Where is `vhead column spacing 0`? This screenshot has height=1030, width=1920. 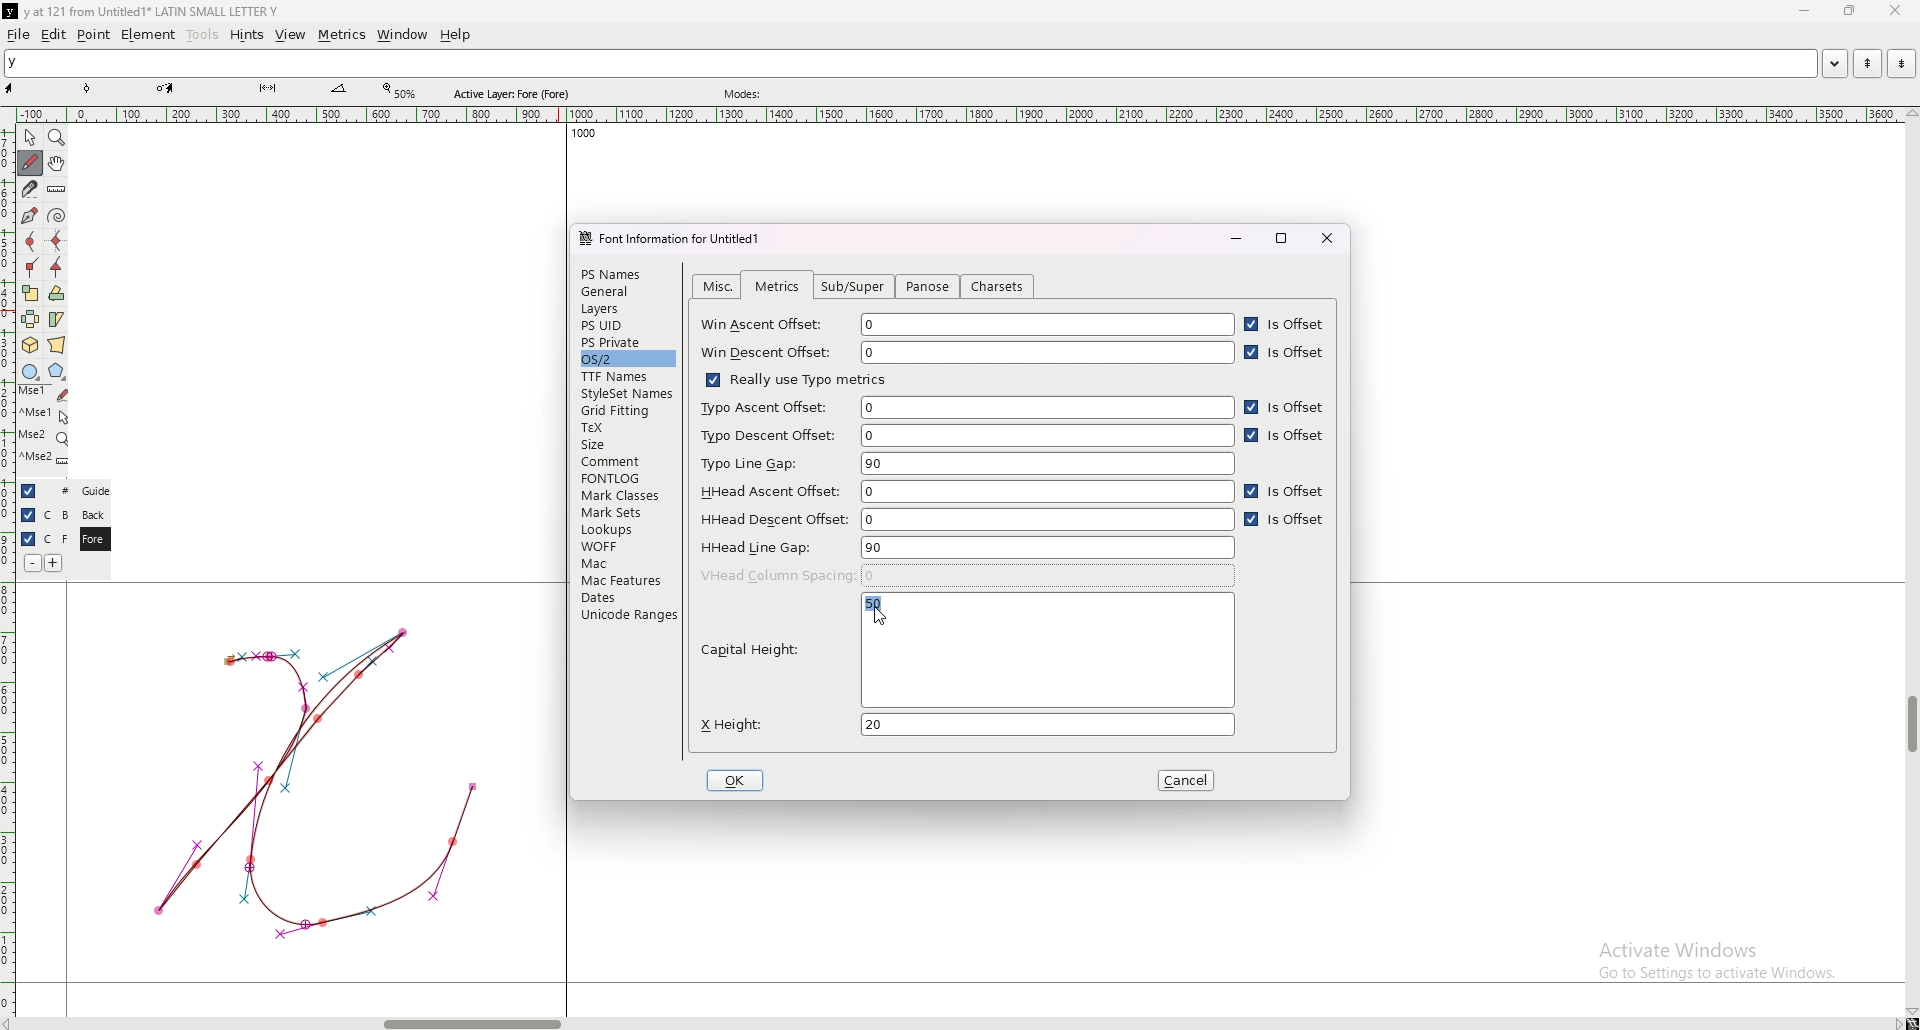 vhead column spacing 0 is located at coordinates (968, 575).